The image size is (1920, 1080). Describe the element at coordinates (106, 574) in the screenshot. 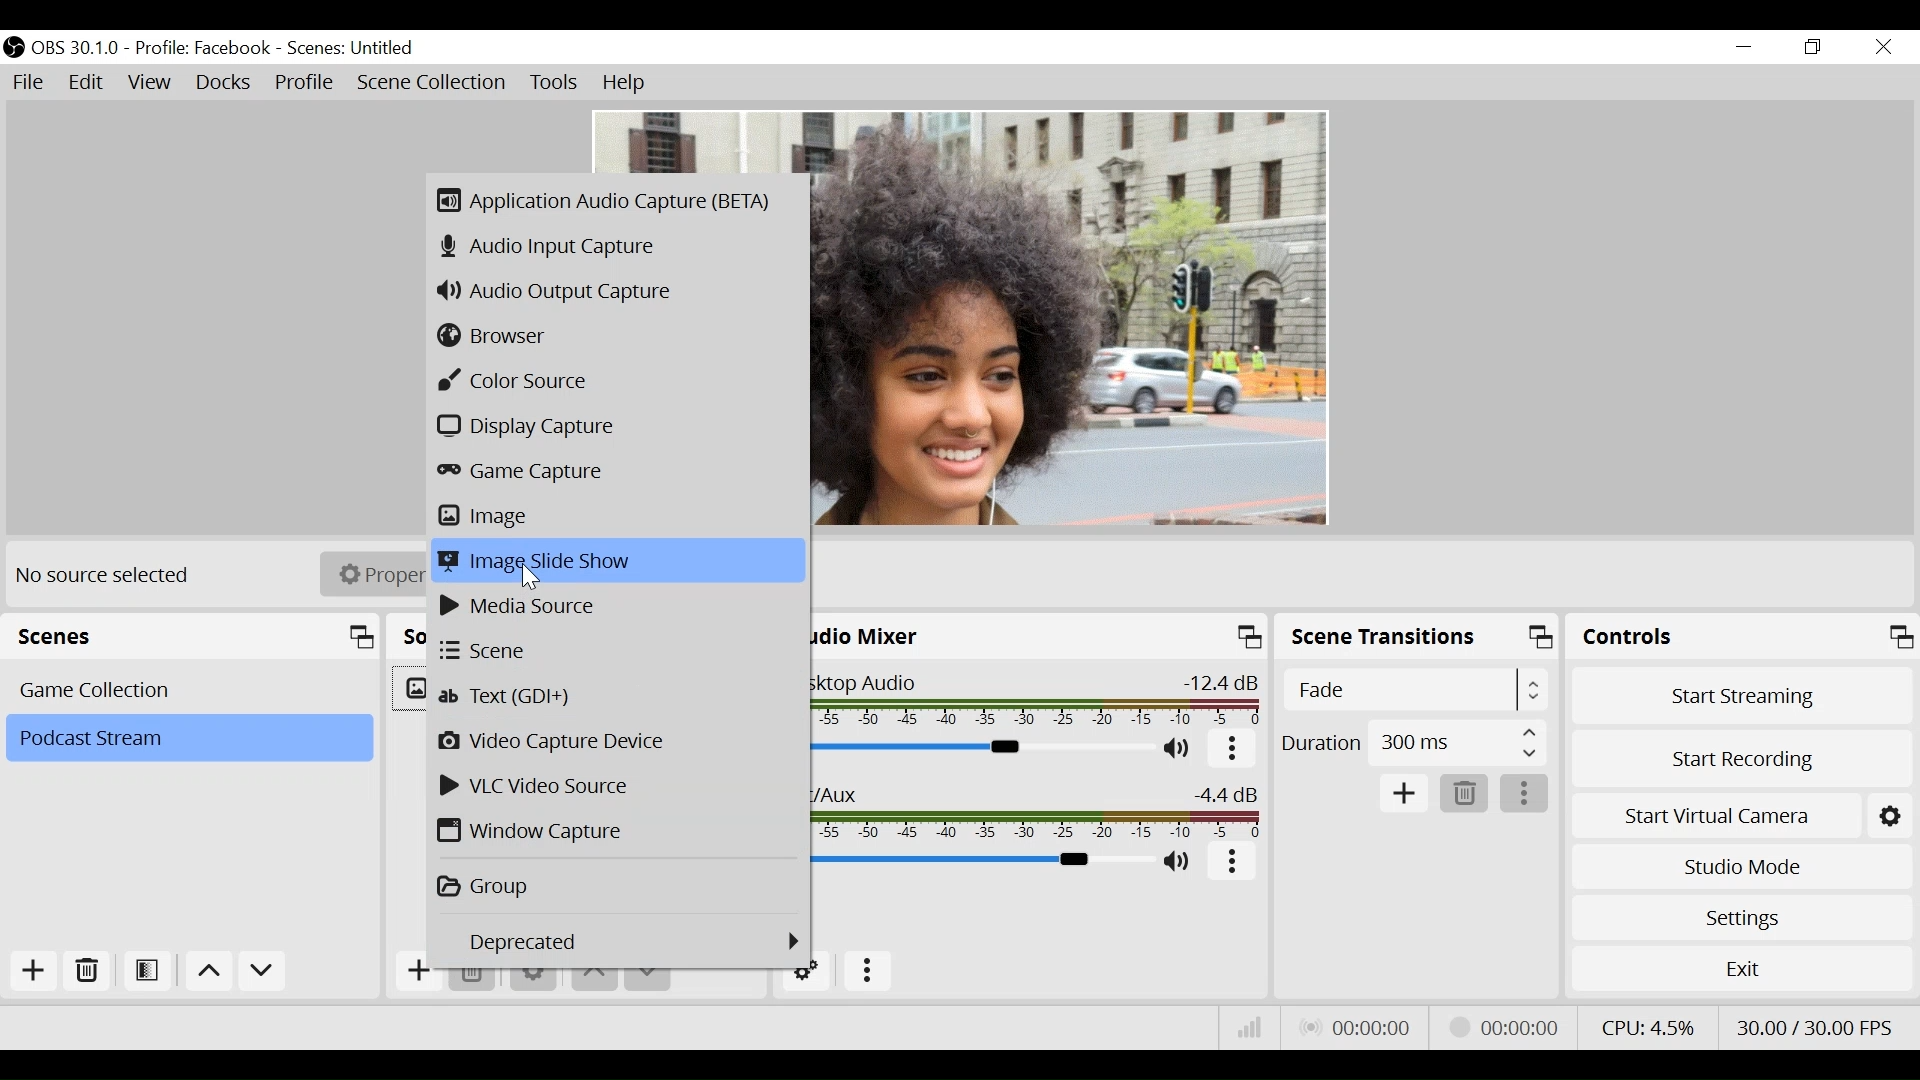

I see `No Source Selected` at that location.